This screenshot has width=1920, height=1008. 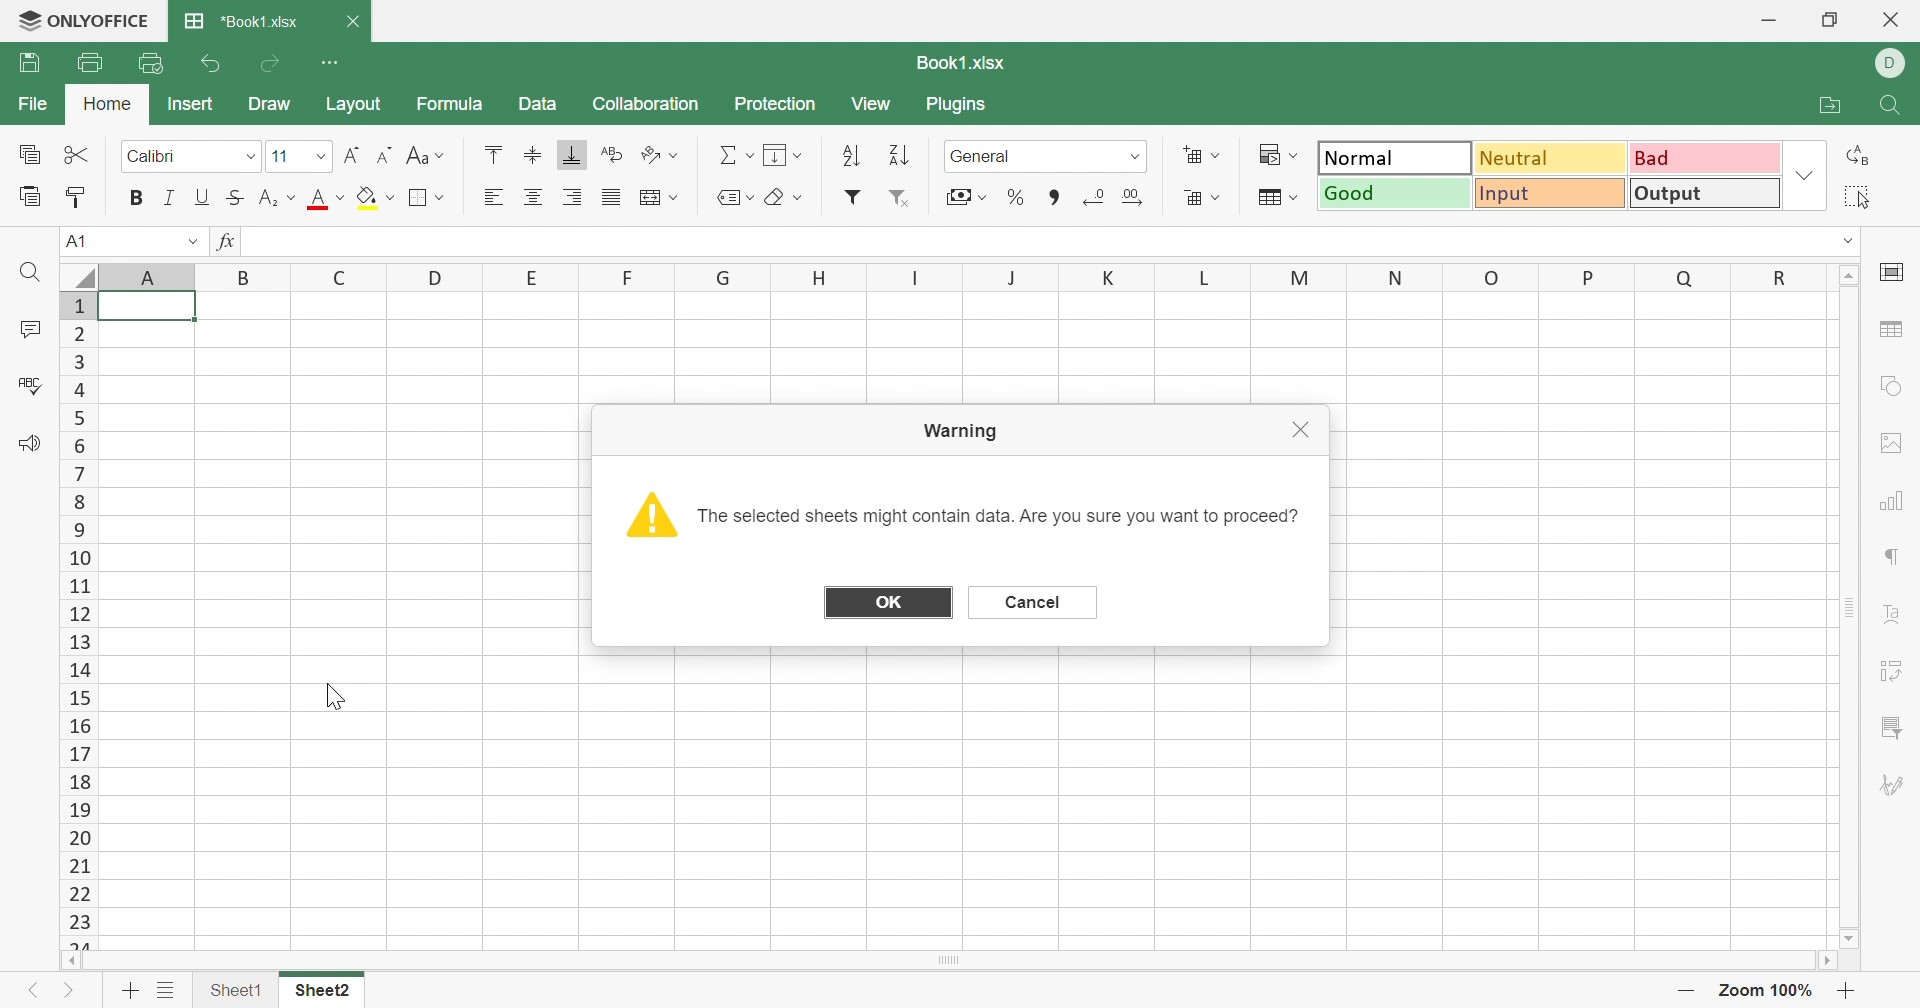 What do you see at coordinates (1266, 153) in the screenshot?
I see `Conditional formatting` at bounding box center [1266, 153].